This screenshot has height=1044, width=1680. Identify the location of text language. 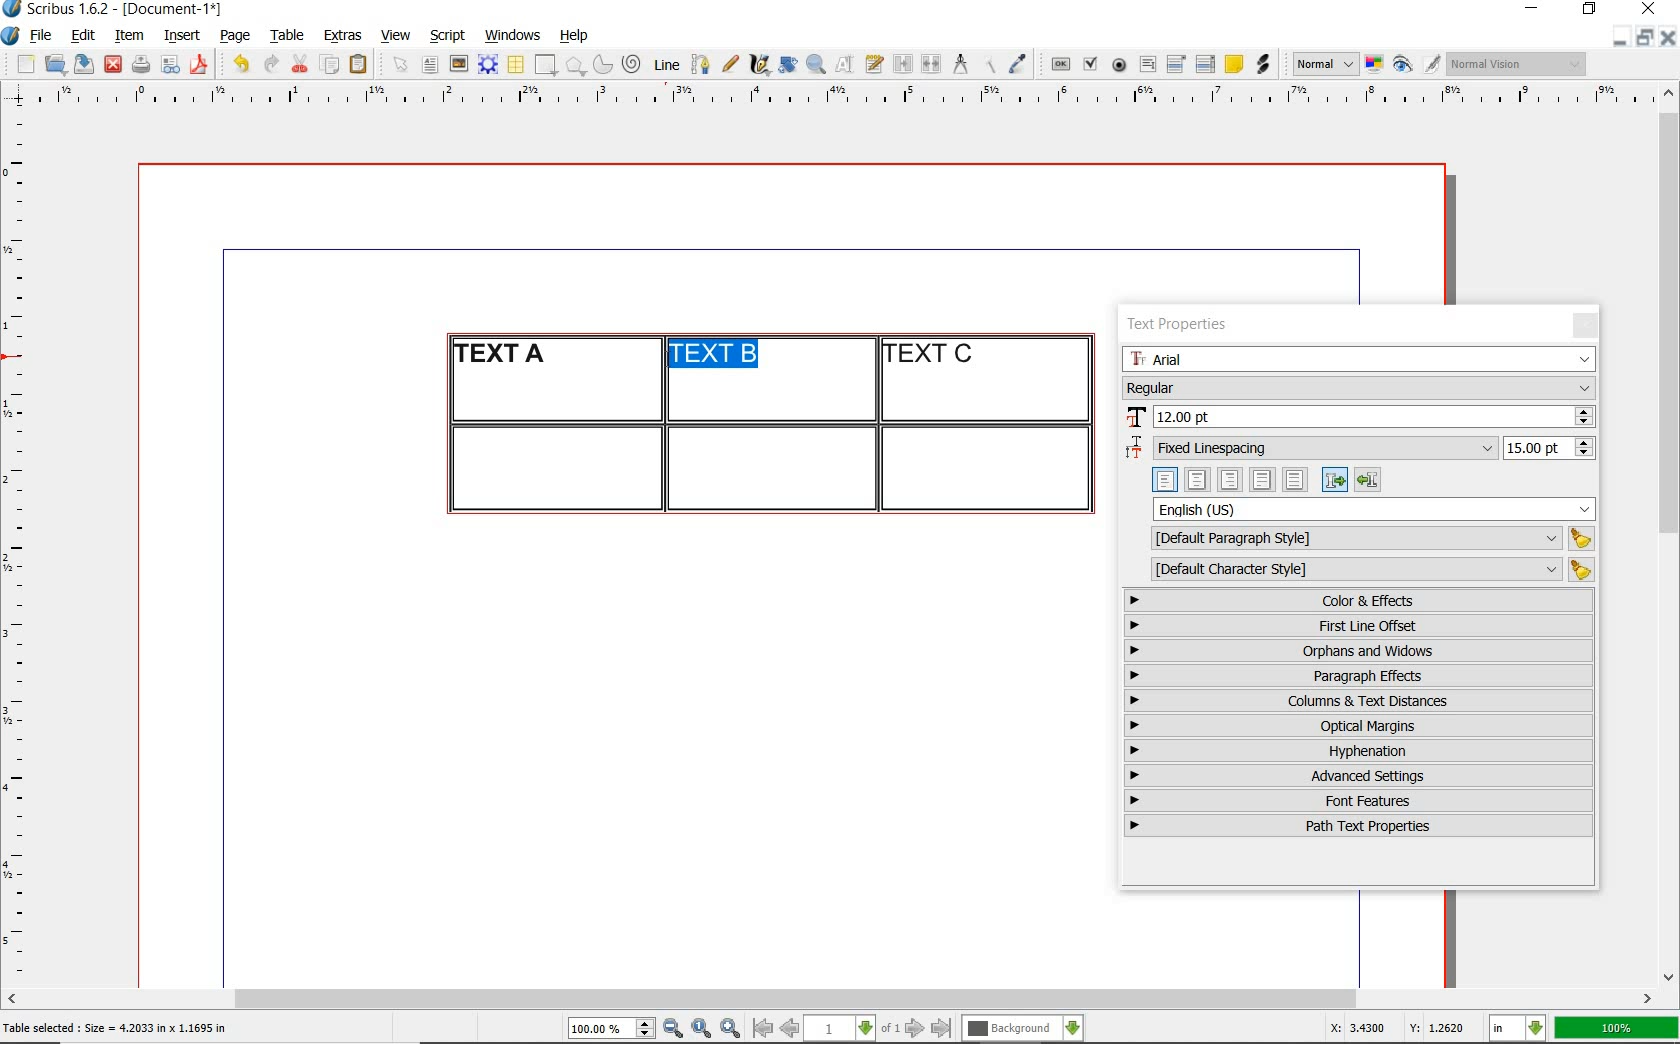
(1375, 509).